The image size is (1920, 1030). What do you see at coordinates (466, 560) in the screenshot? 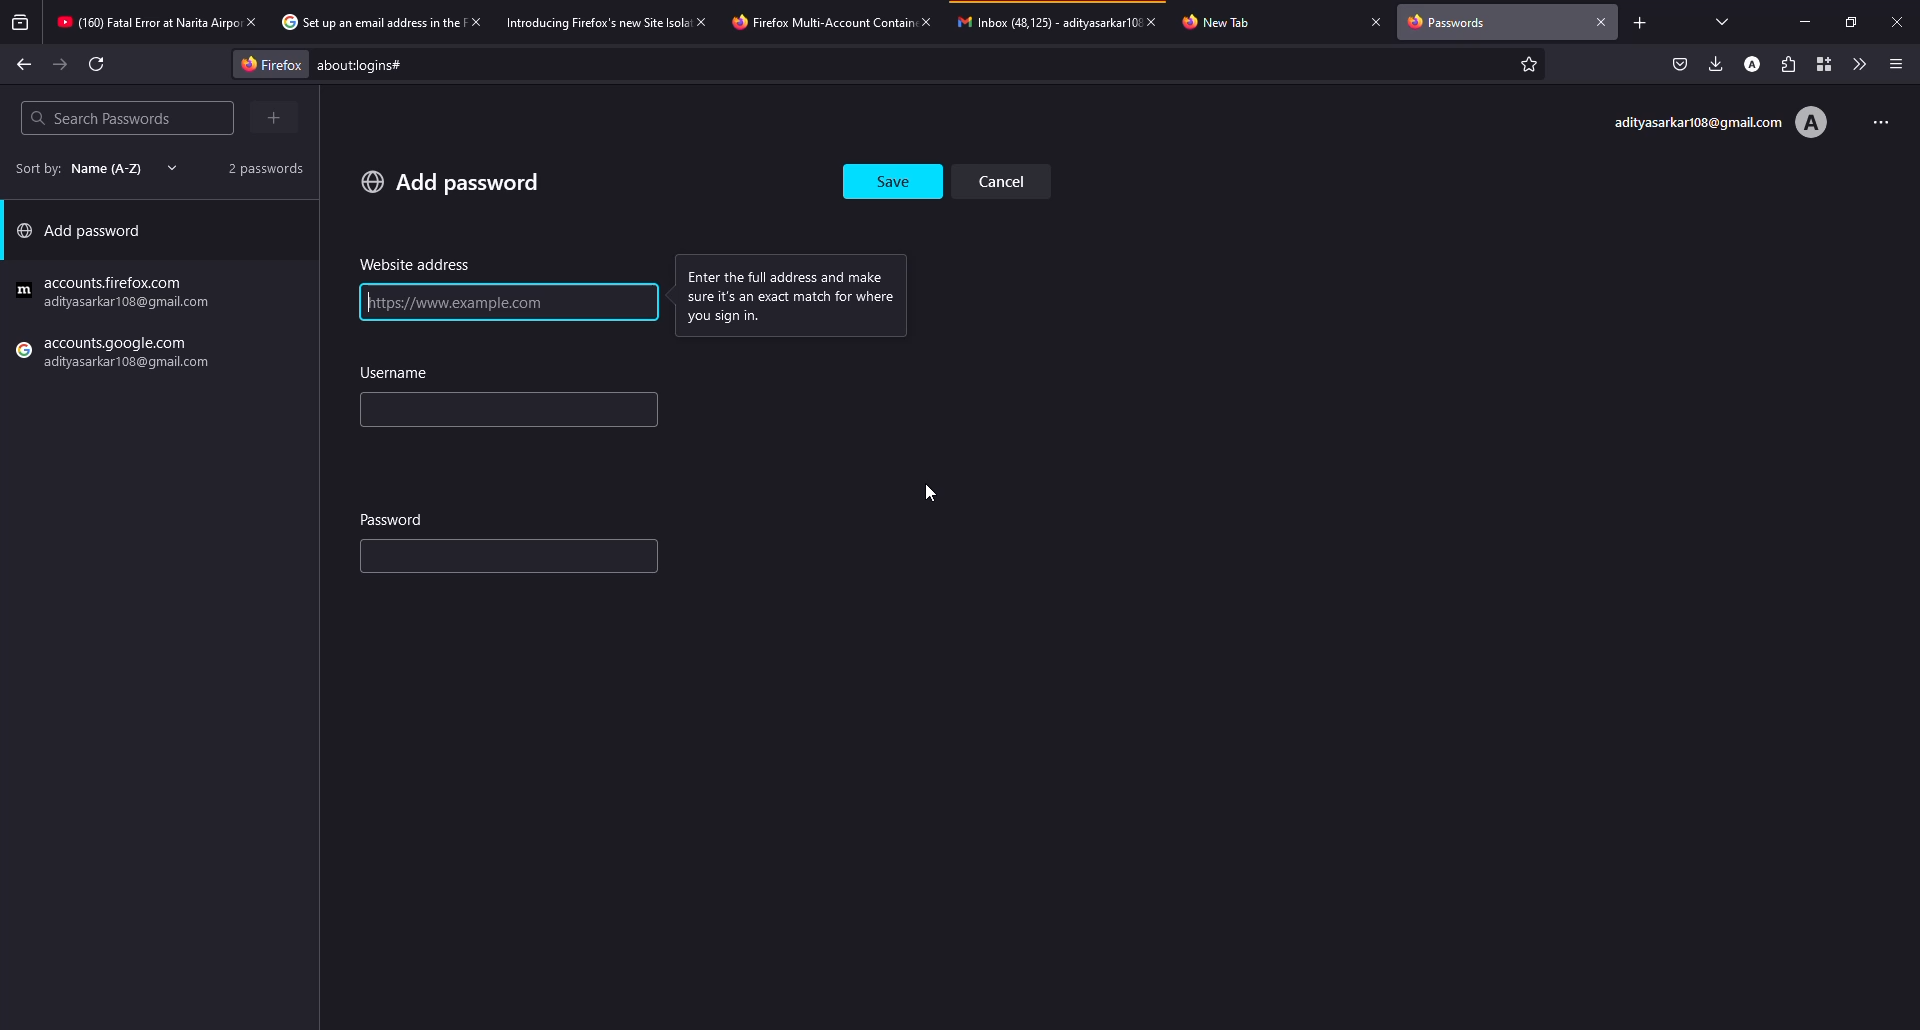
I see `type` at bounding box center [466, 560].